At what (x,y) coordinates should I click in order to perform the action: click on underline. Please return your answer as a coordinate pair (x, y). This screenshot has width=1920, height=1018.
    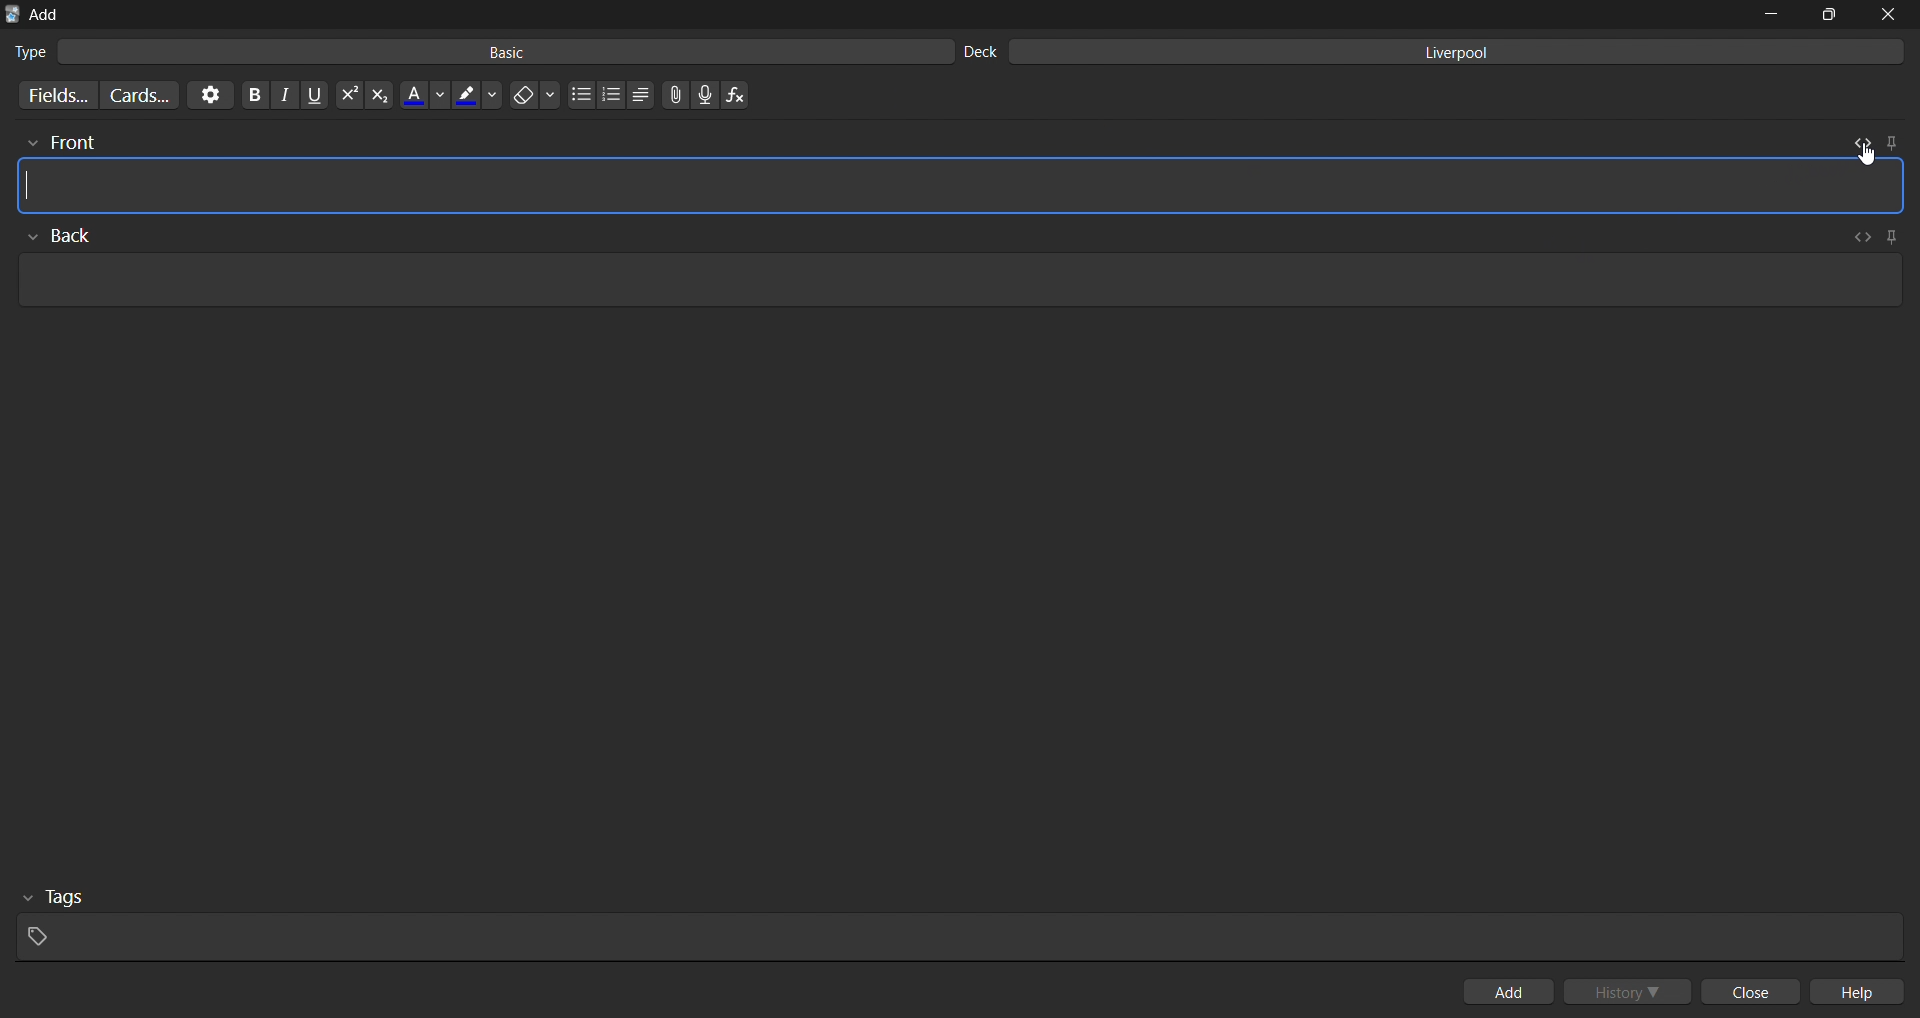
    Looking at the image, I should click on (316, 95).